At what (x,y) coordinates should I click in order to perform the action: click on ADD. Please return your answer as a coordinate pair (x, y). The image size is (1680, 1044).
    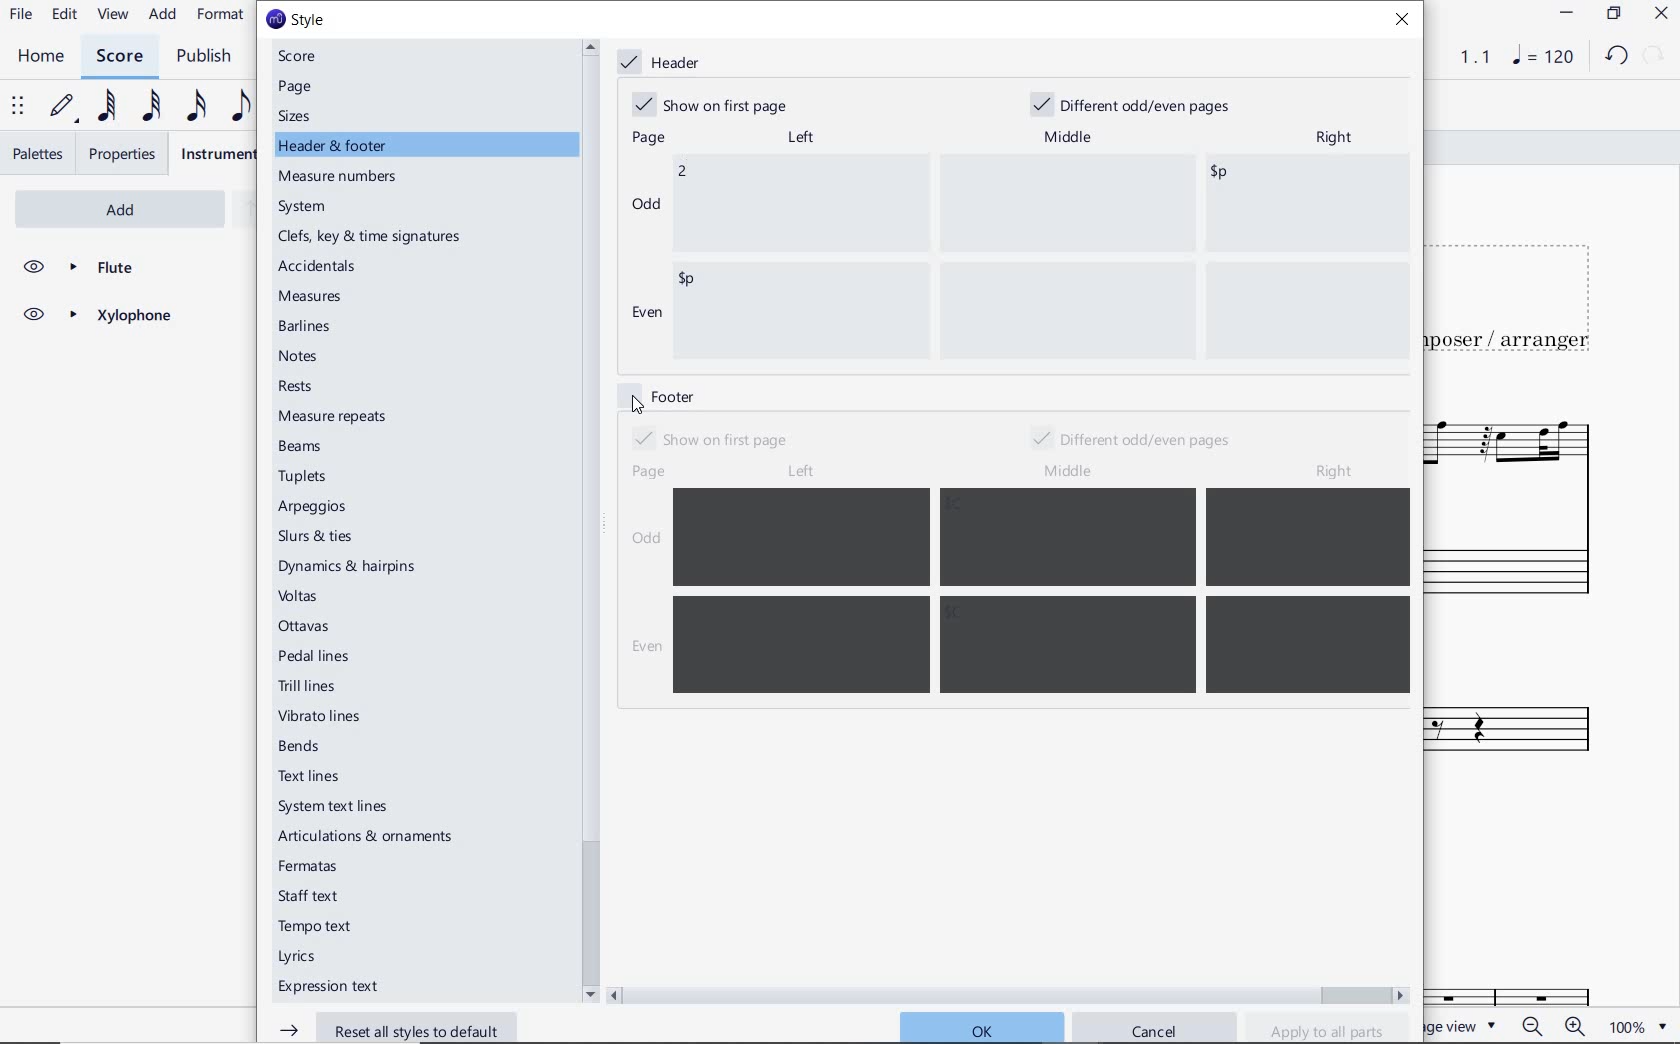
    Looking at the image, I should click on (94, 207).